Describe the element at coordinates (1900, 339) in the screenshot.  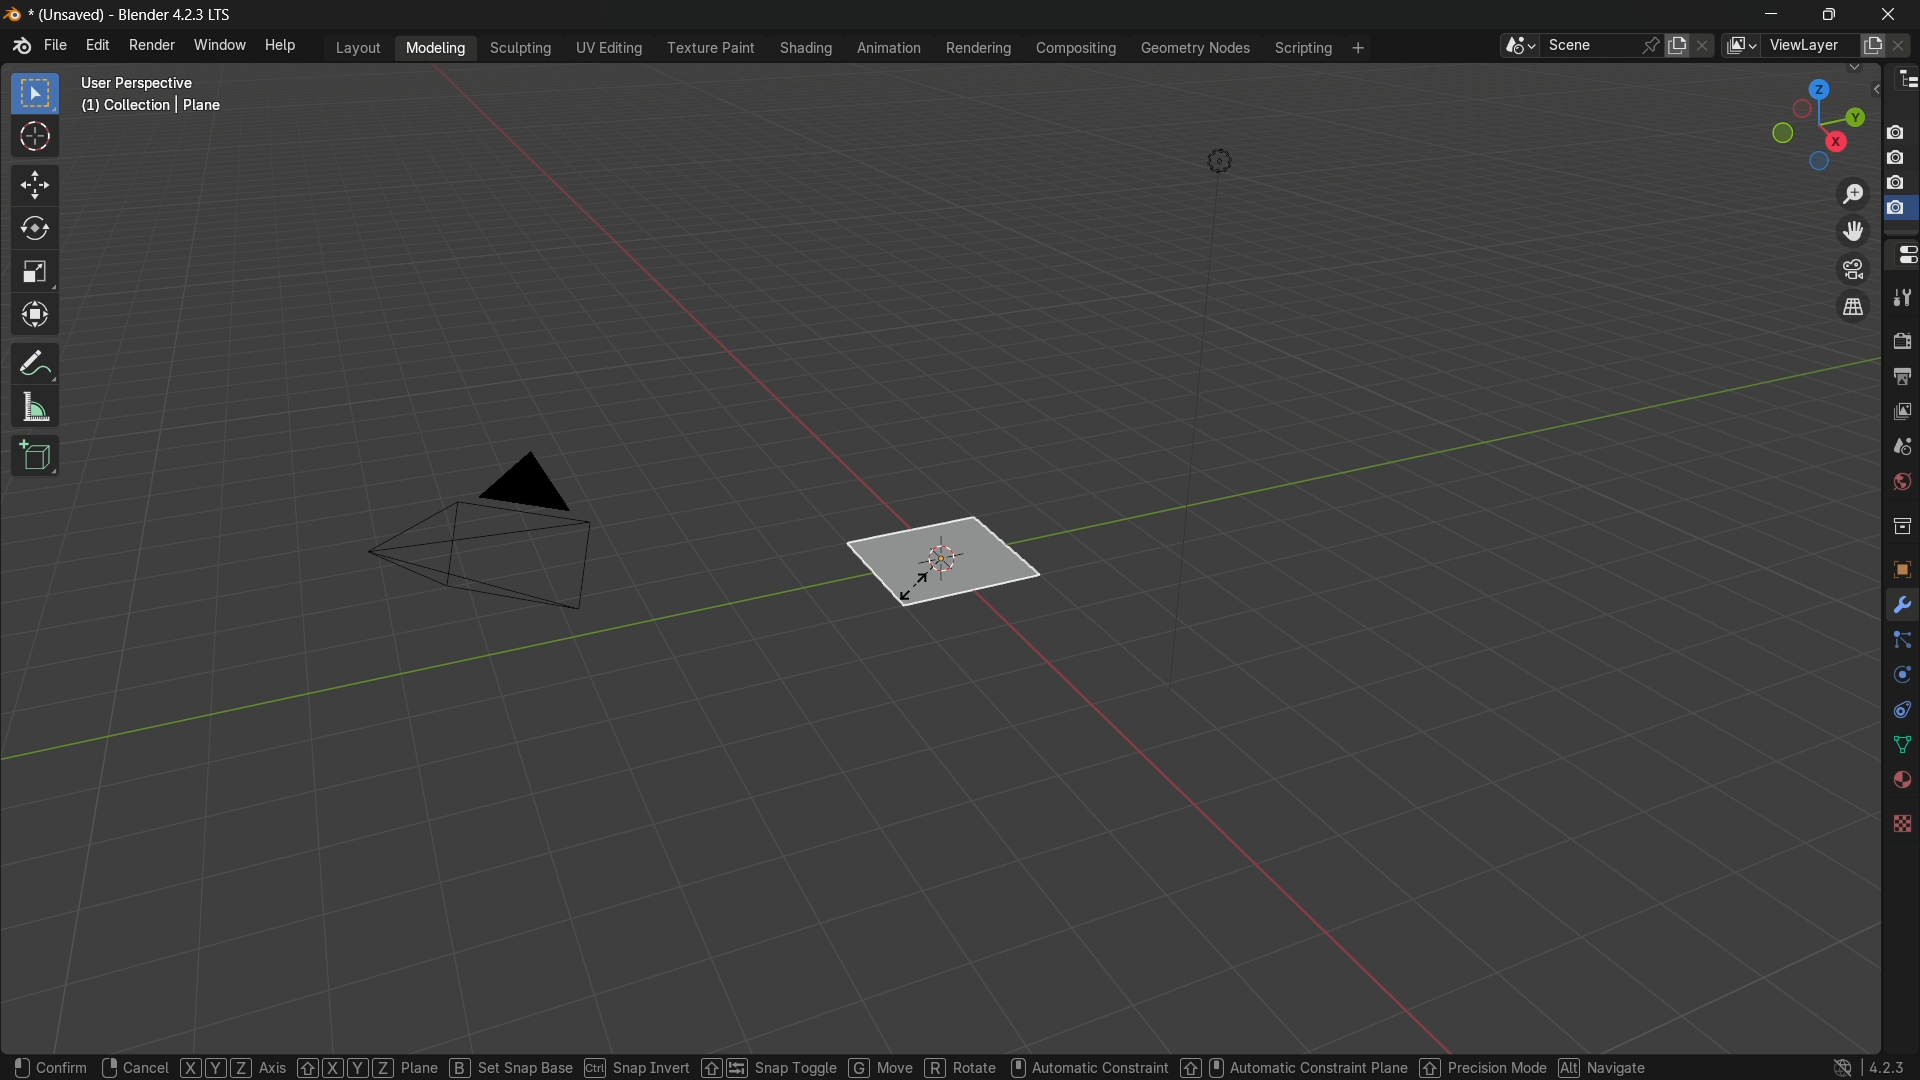
I see `render` at that location.